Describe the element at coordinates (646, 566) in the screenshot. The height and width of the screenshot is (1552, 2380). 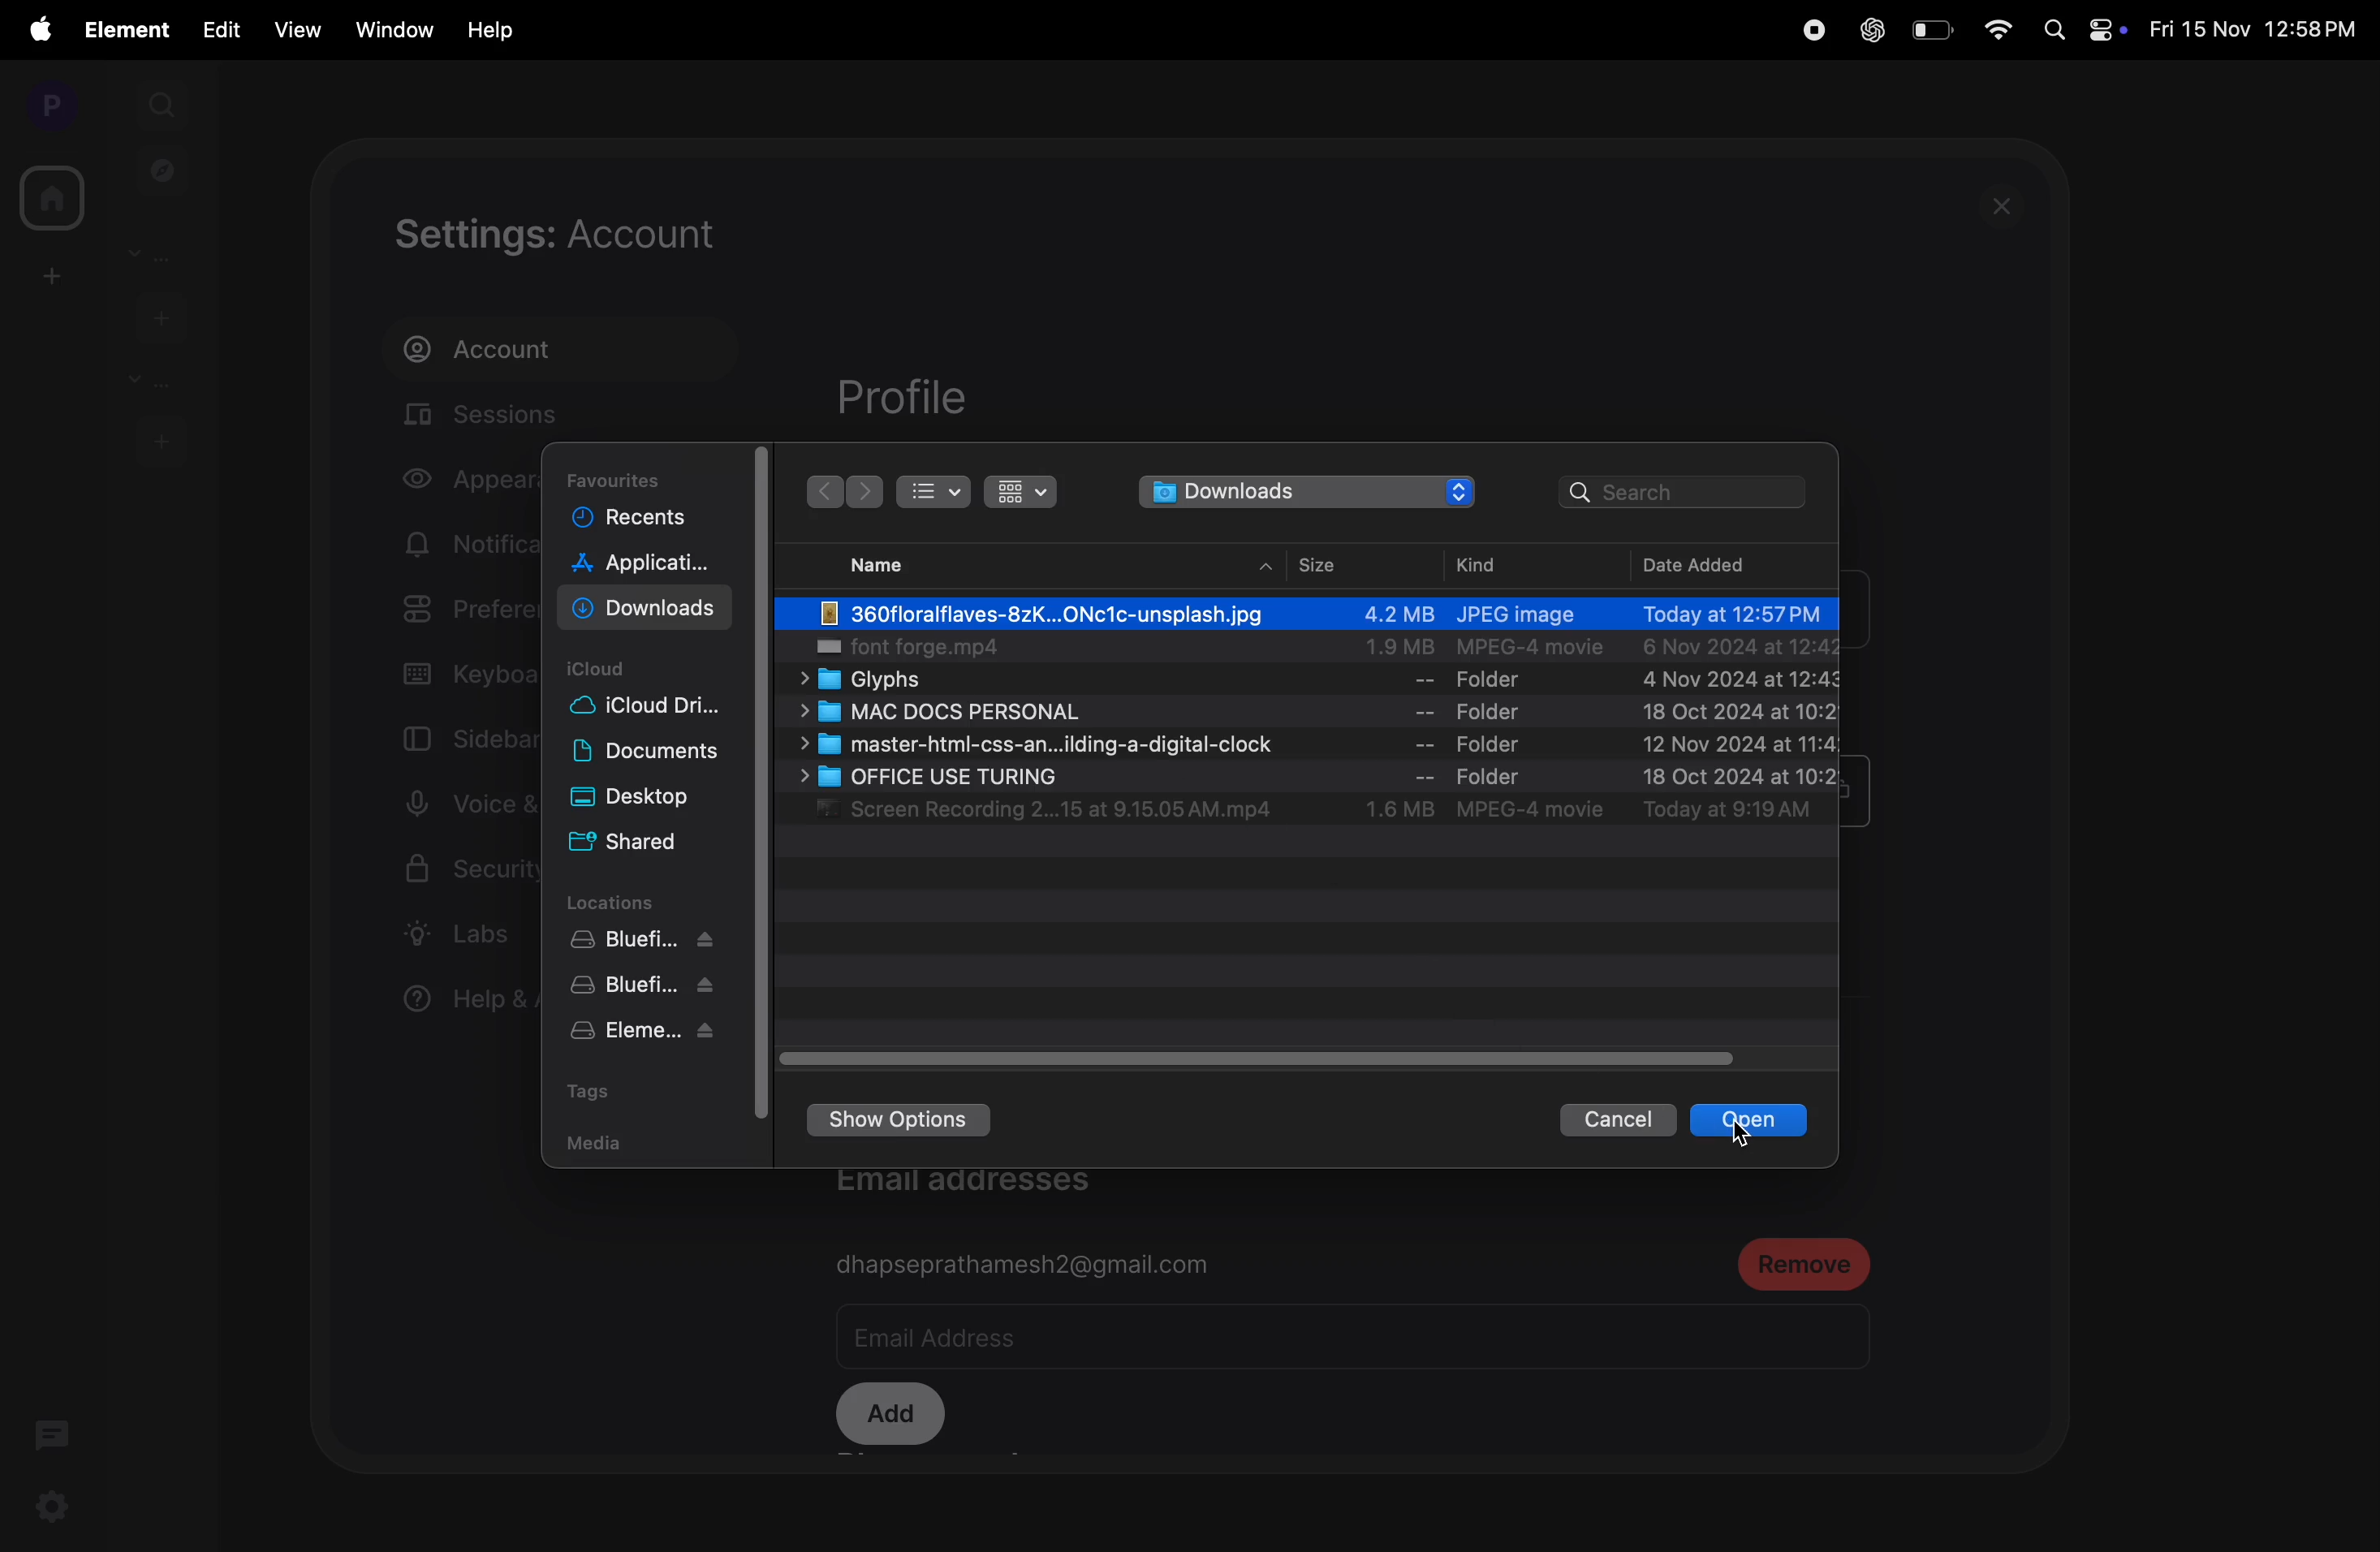
I see `applications` at that location.